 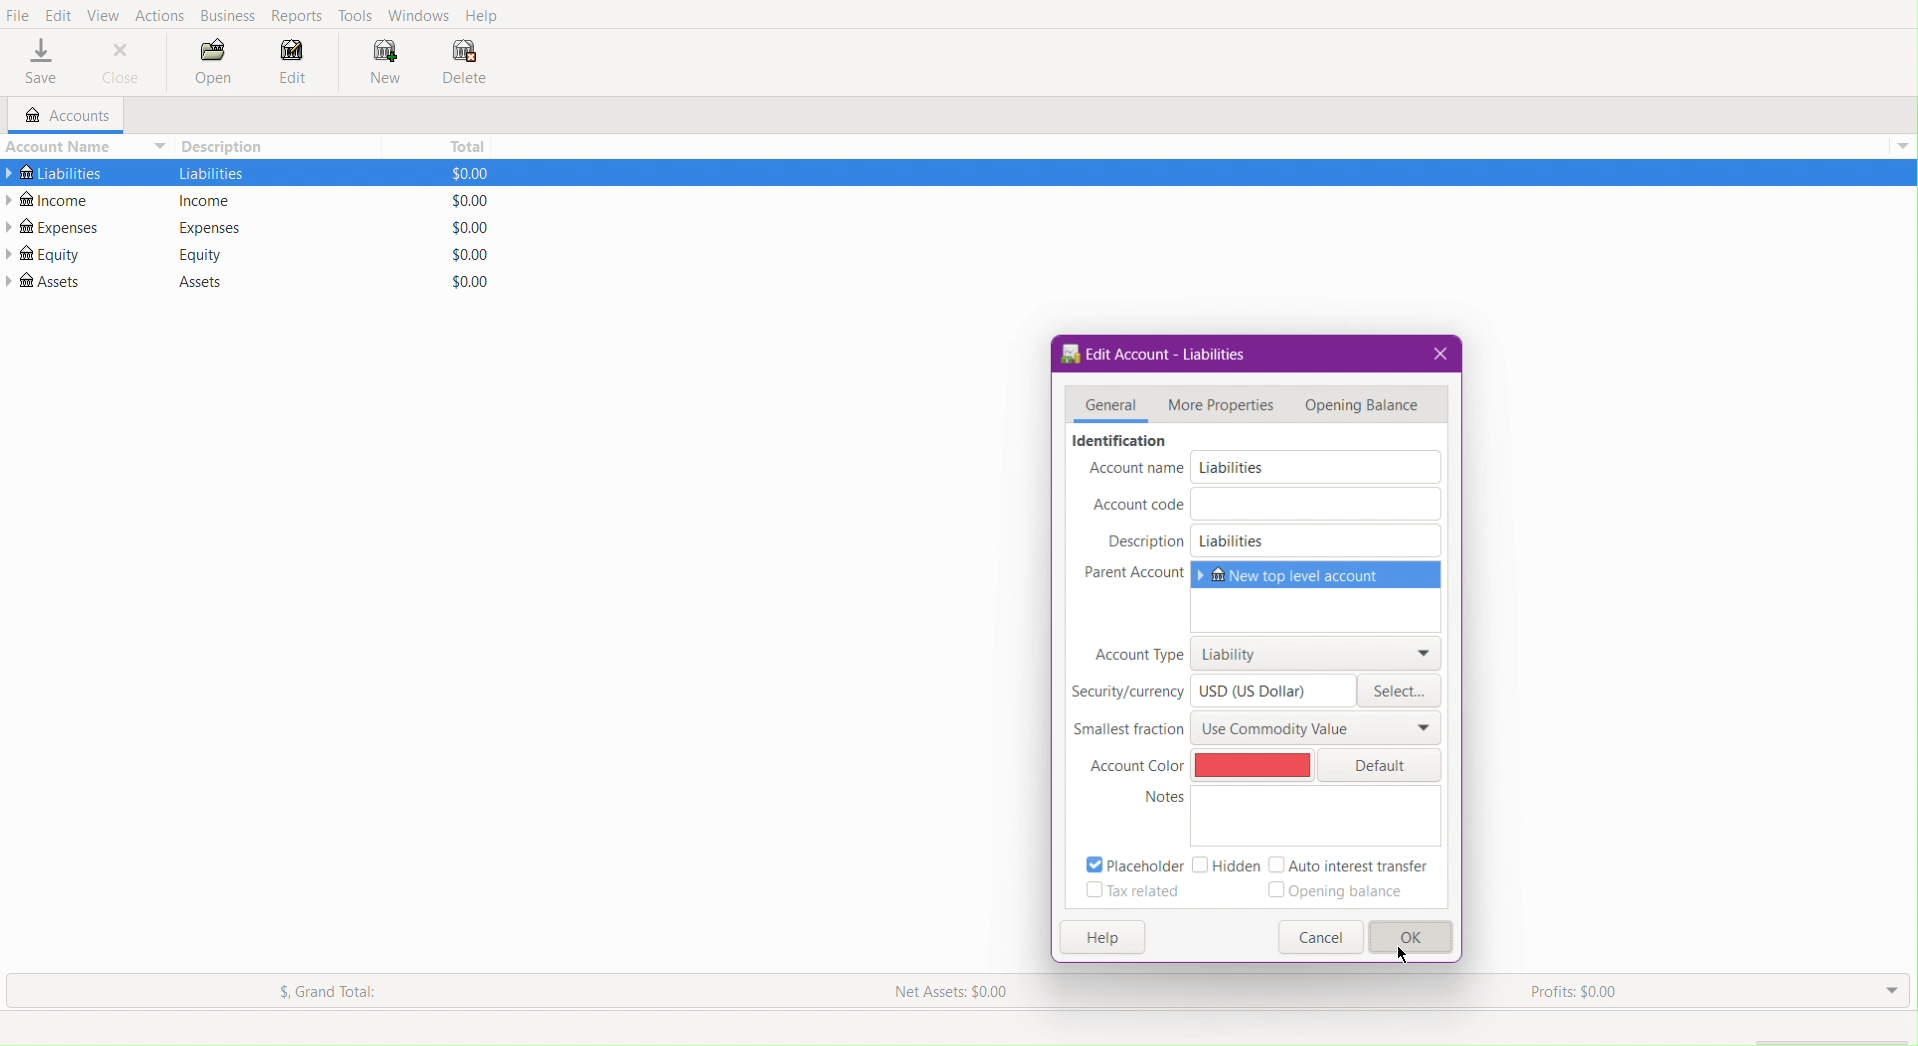 I want to click on Open, so click(x=214, y=65).